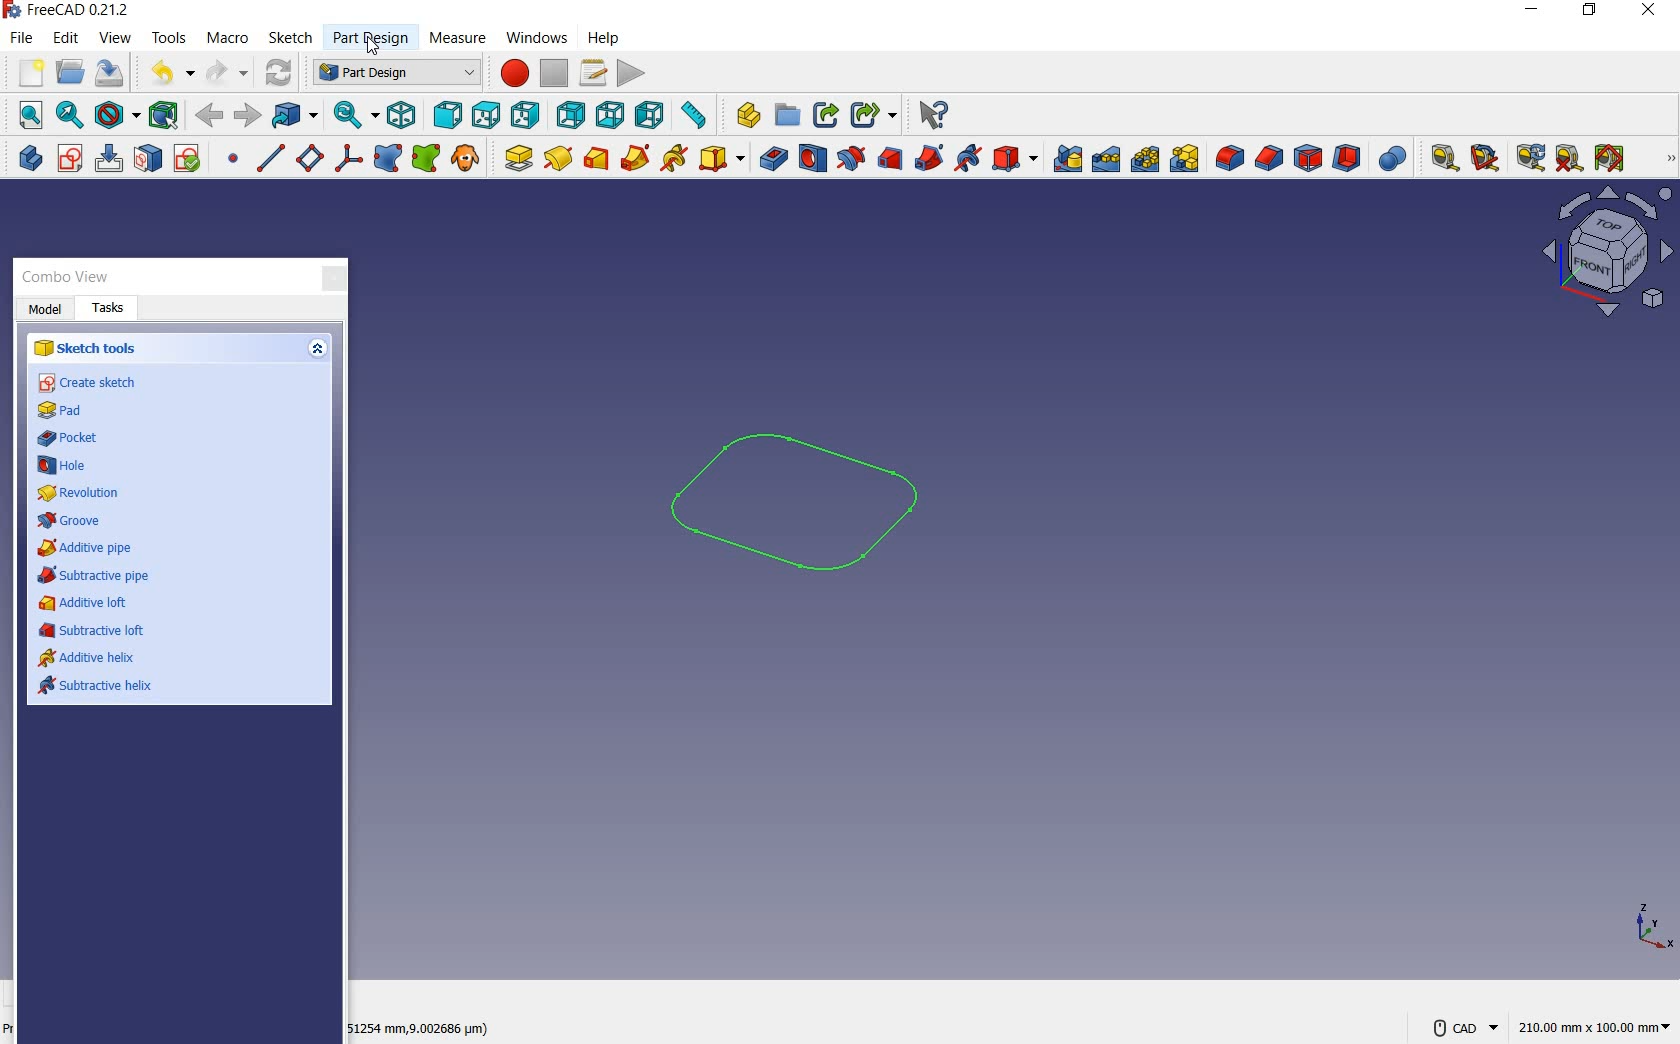 The width and height of the screenshot is (1680, 1044). What do you see at coordinates (70, 518) in the screenshot?
I see `groove` at bounding box center [70, 518].